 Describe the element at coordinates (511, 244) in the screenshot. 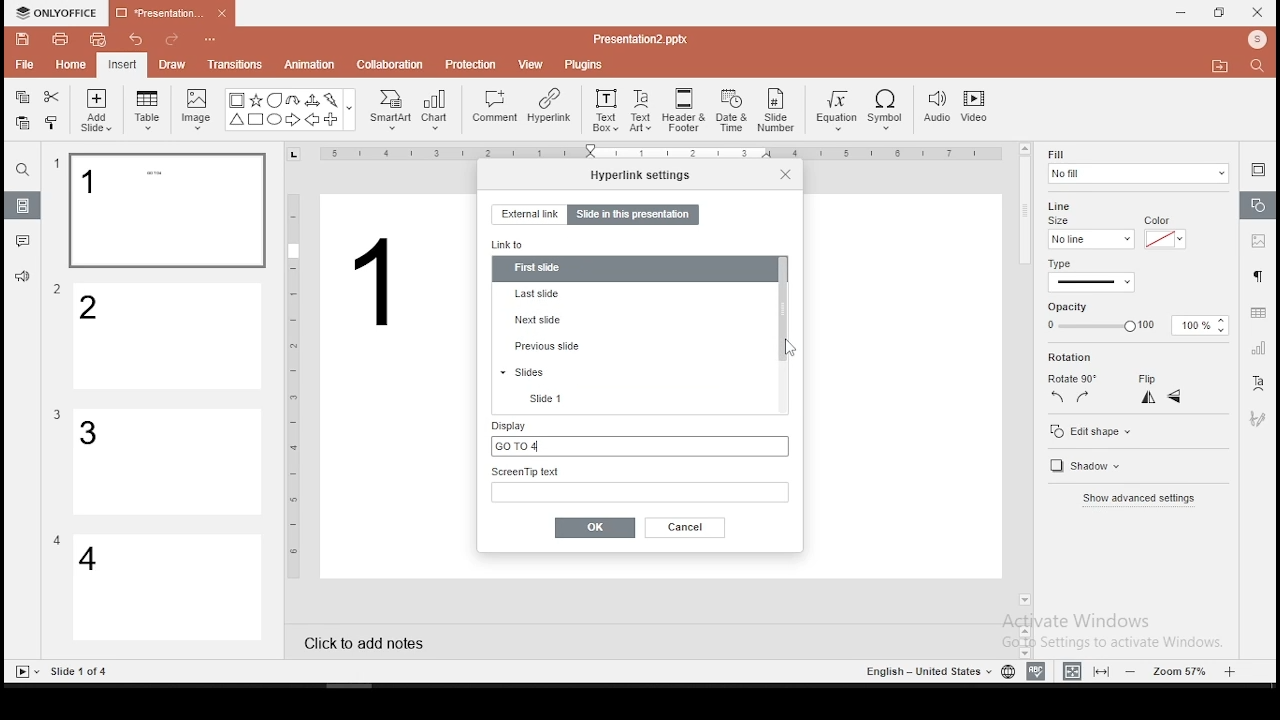

I see `link to` at that location.